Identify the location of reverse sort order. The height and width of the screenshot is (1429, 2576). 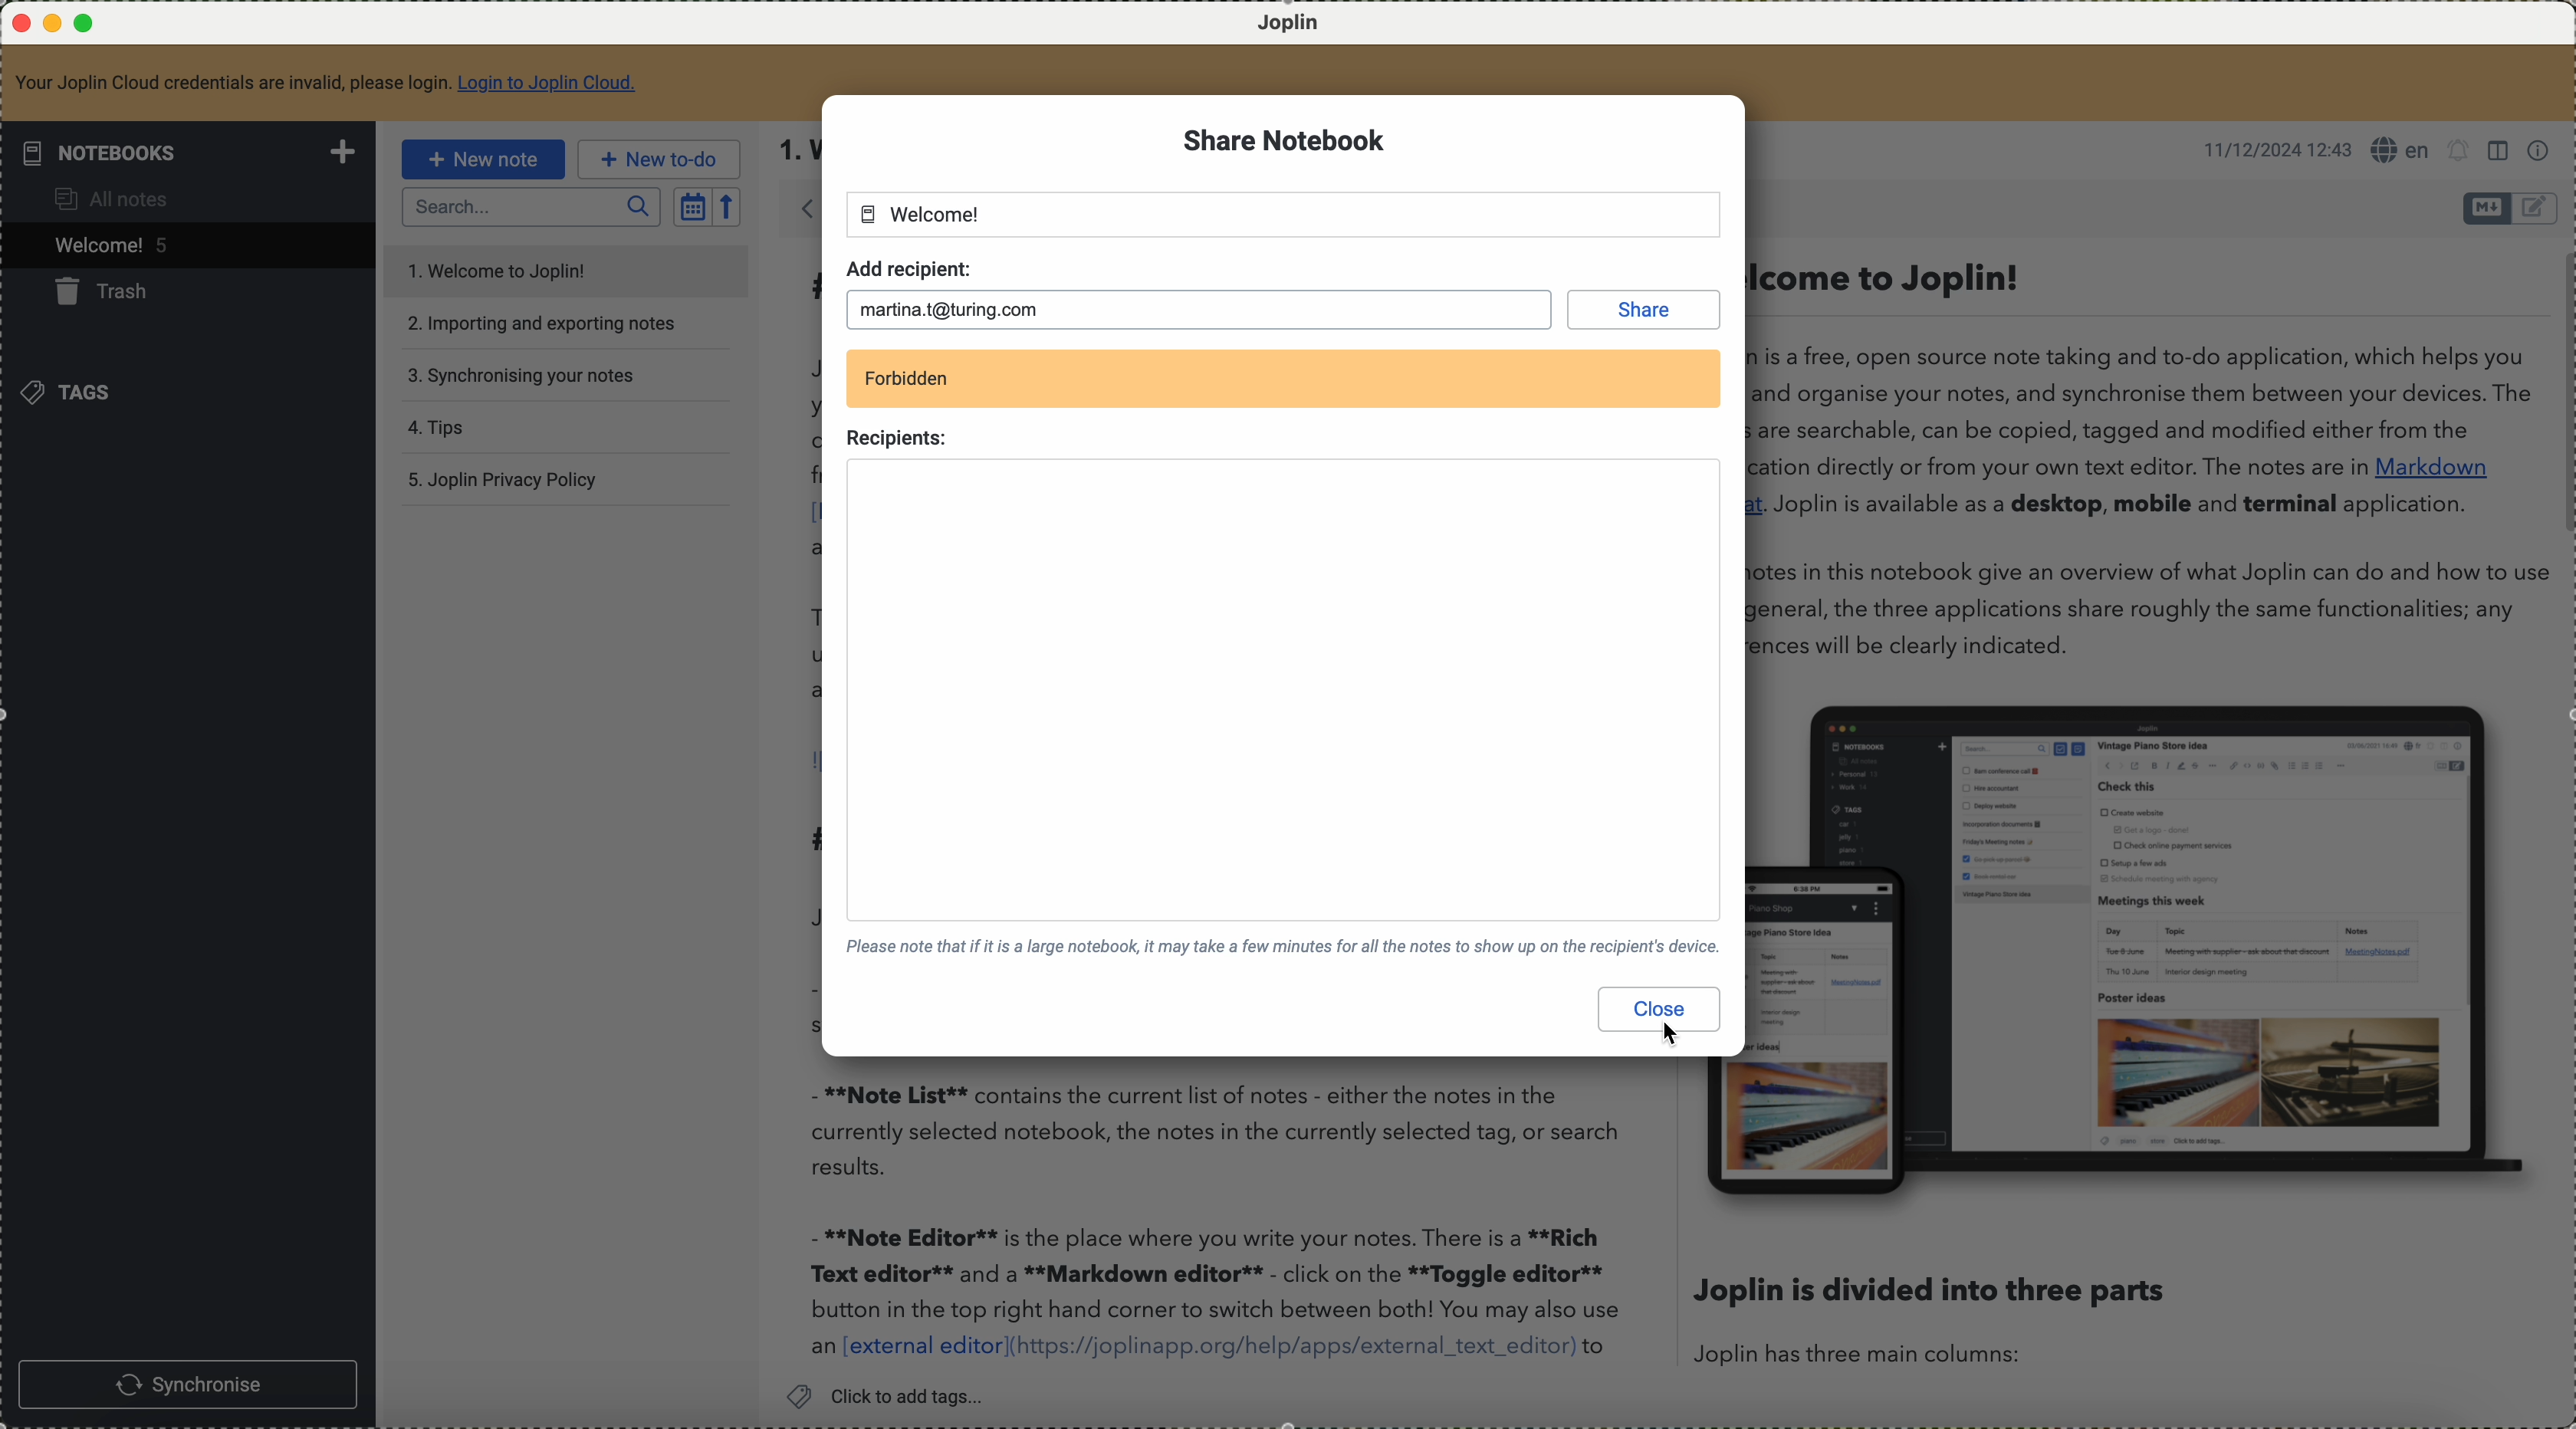
(725, 207).